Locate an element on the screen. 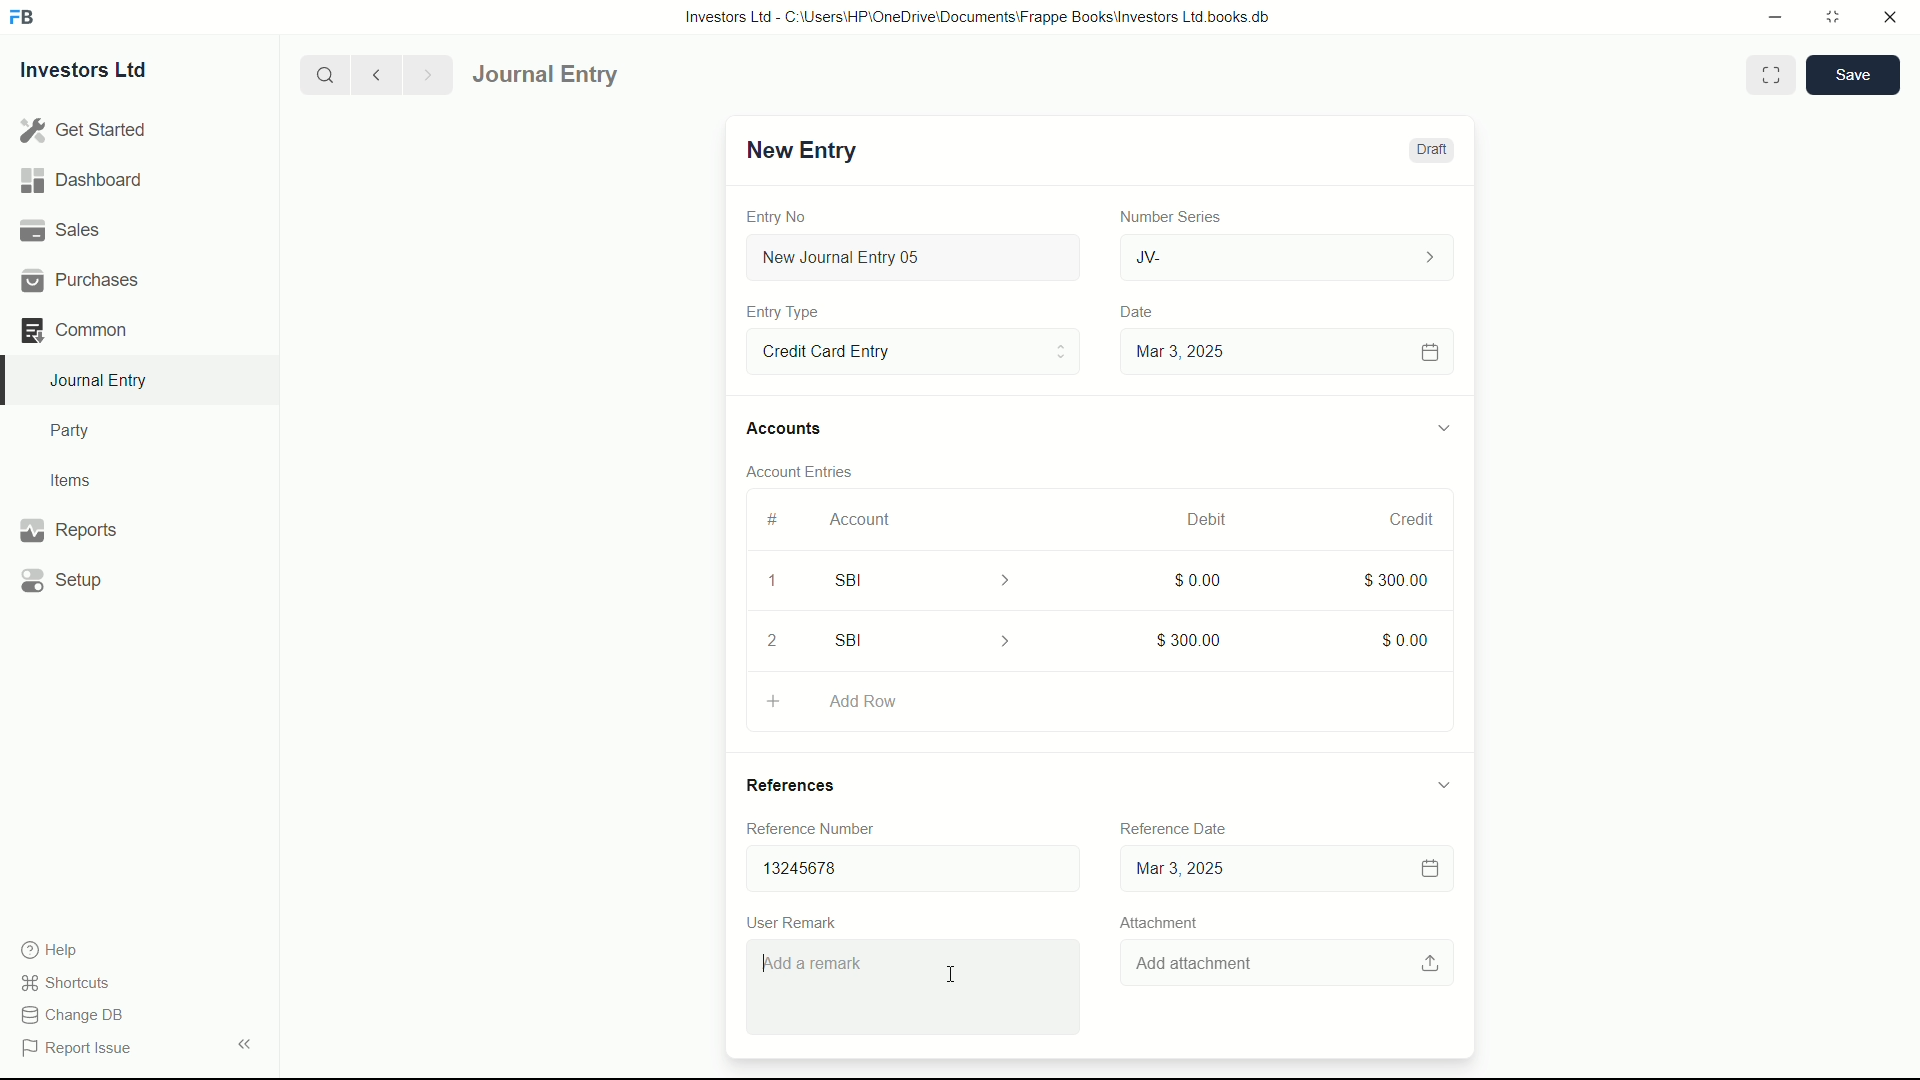 This screenshot has height=1080, width=1920. shortcuts is located at coordinates (70, 983).